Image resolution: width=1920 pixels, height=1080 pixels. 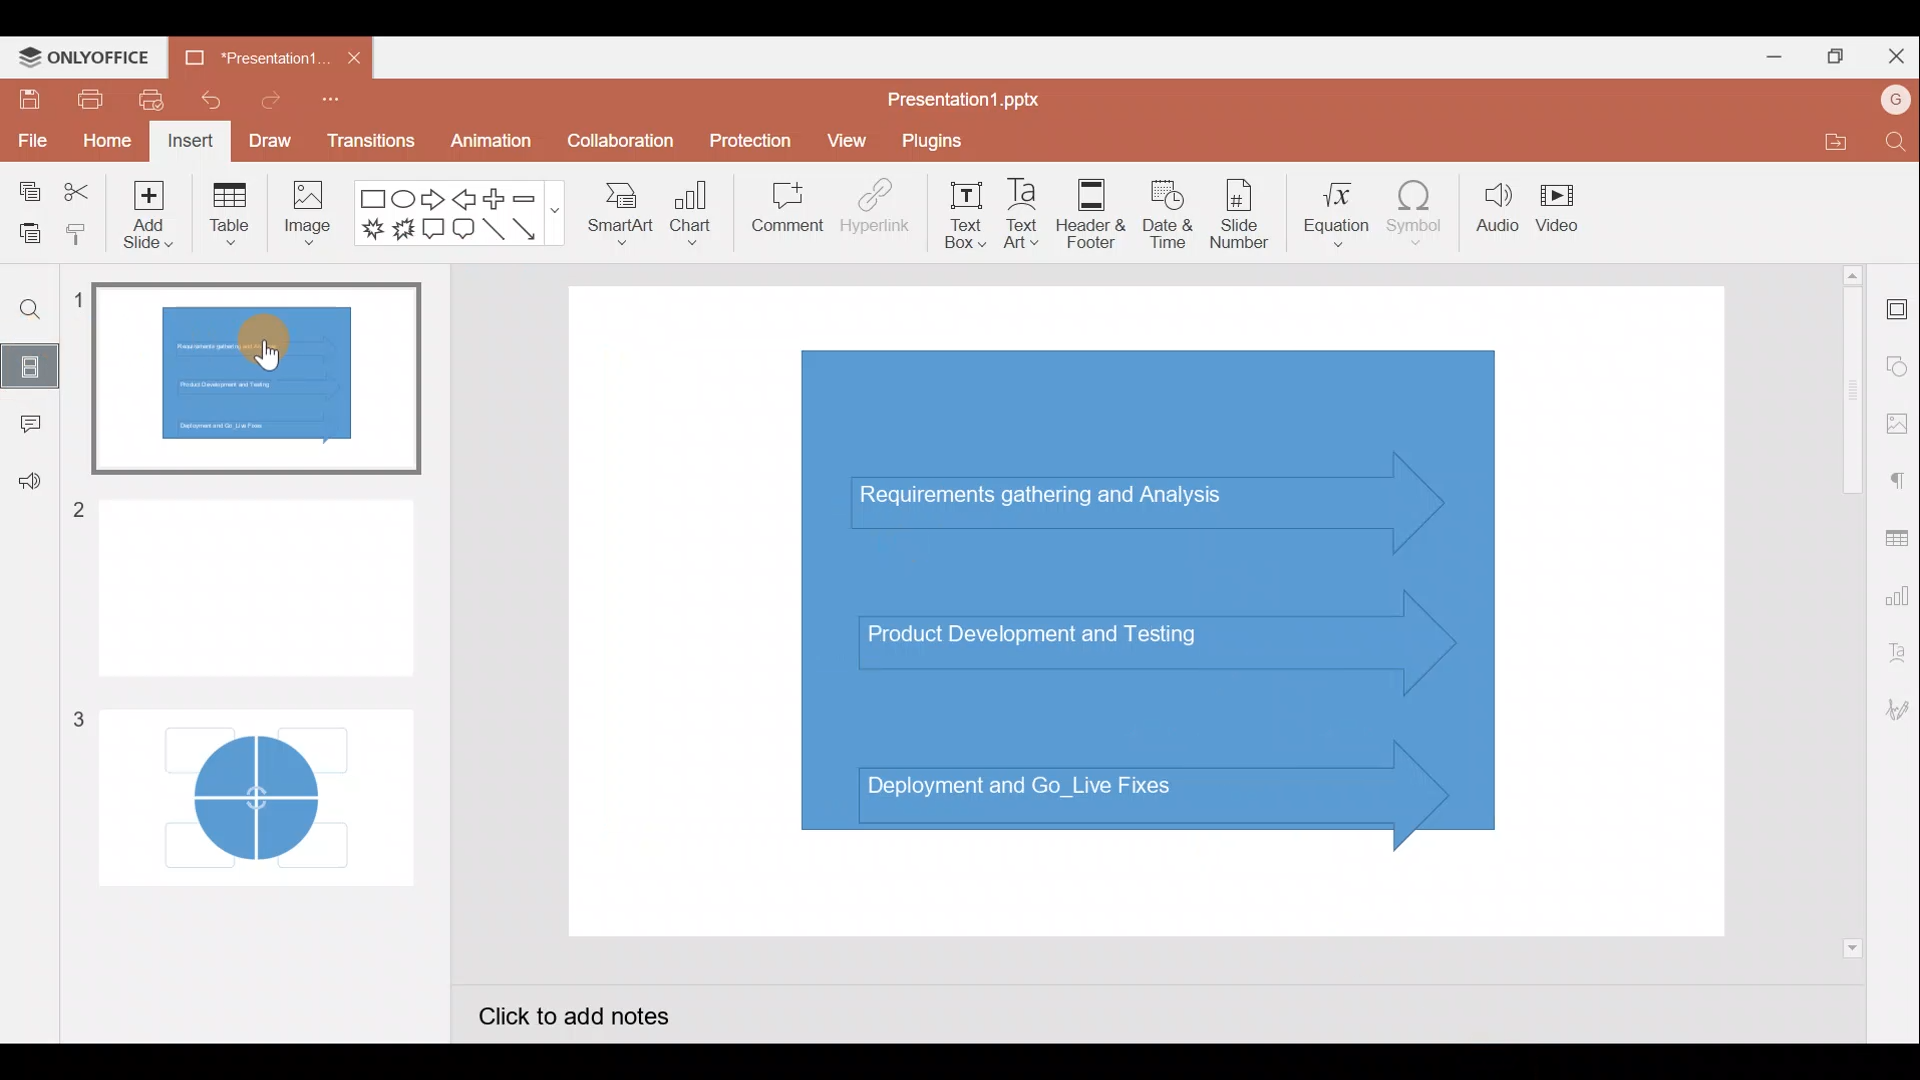 I want to click on Slide 3, so click(x=247, y=787).